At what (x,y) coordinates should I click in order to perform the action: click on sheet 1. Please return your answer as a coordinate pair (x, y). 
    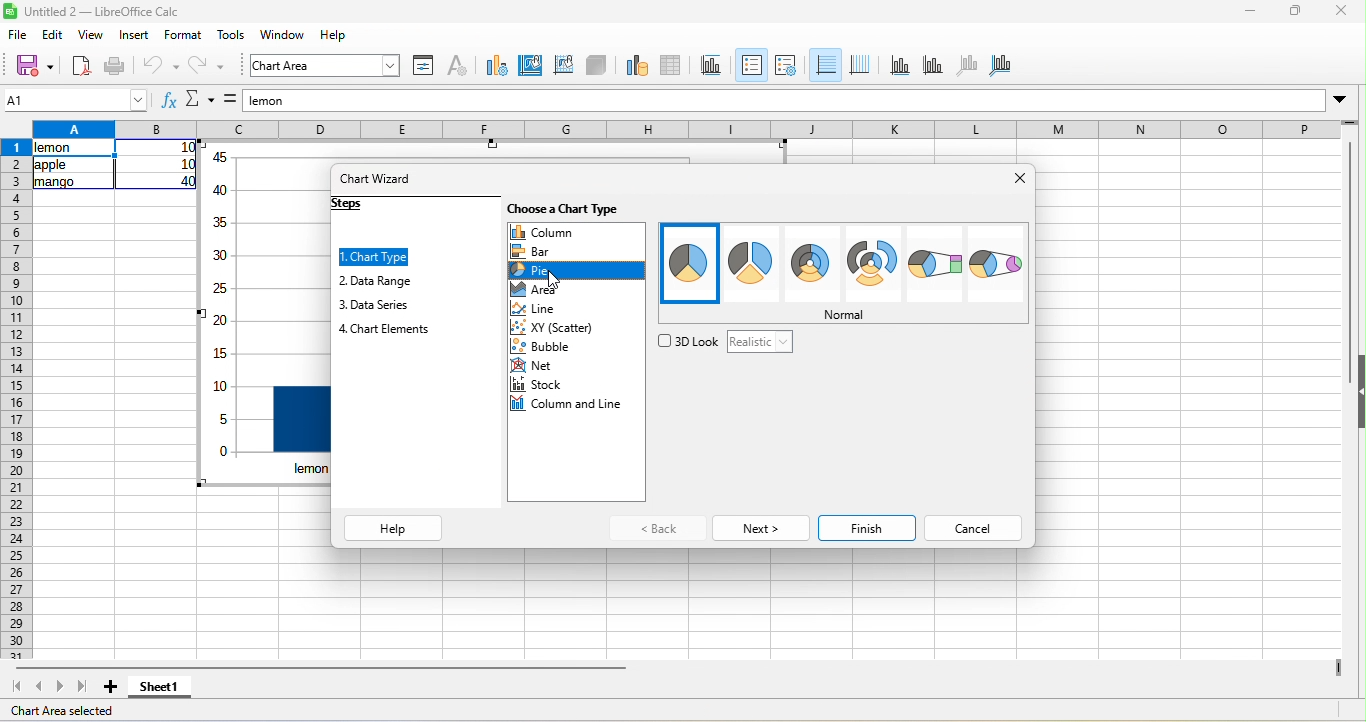
    Looking at the image, I should click on (169, 688).